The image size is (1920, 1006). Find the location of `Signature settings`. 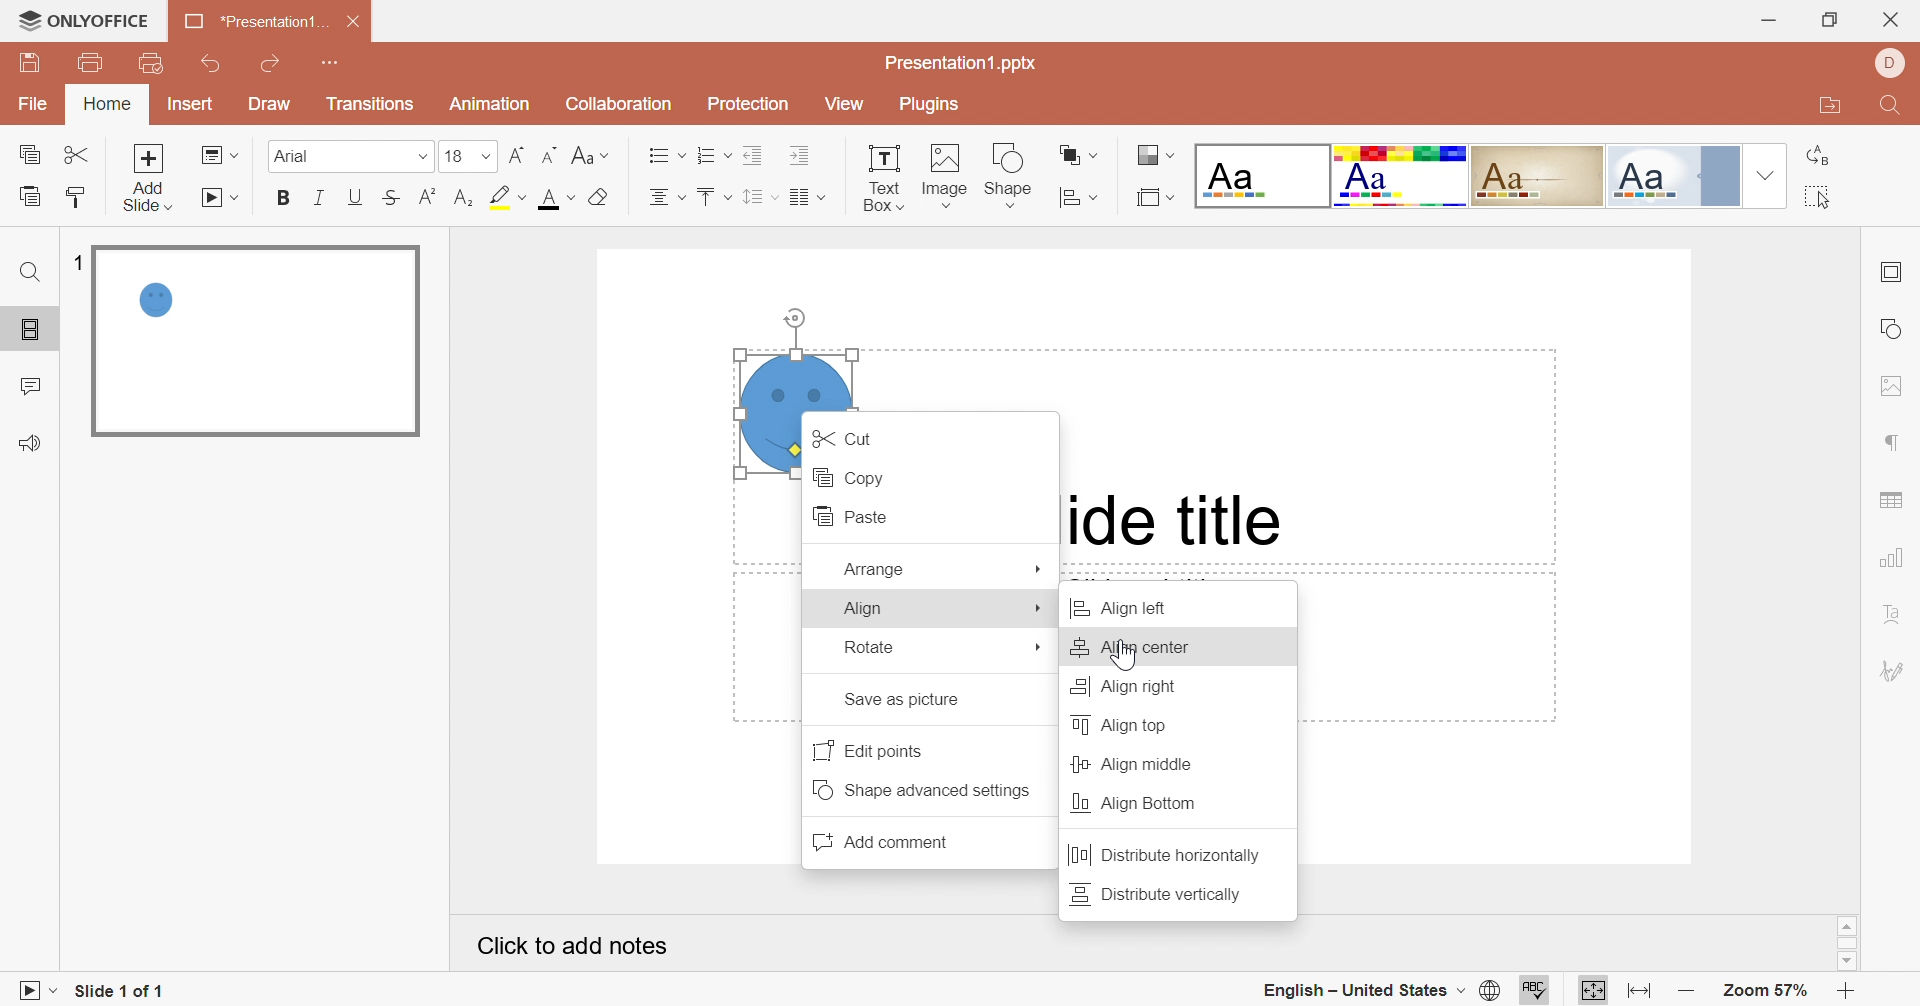

Signature settings is located at coordinates (1894, 668).